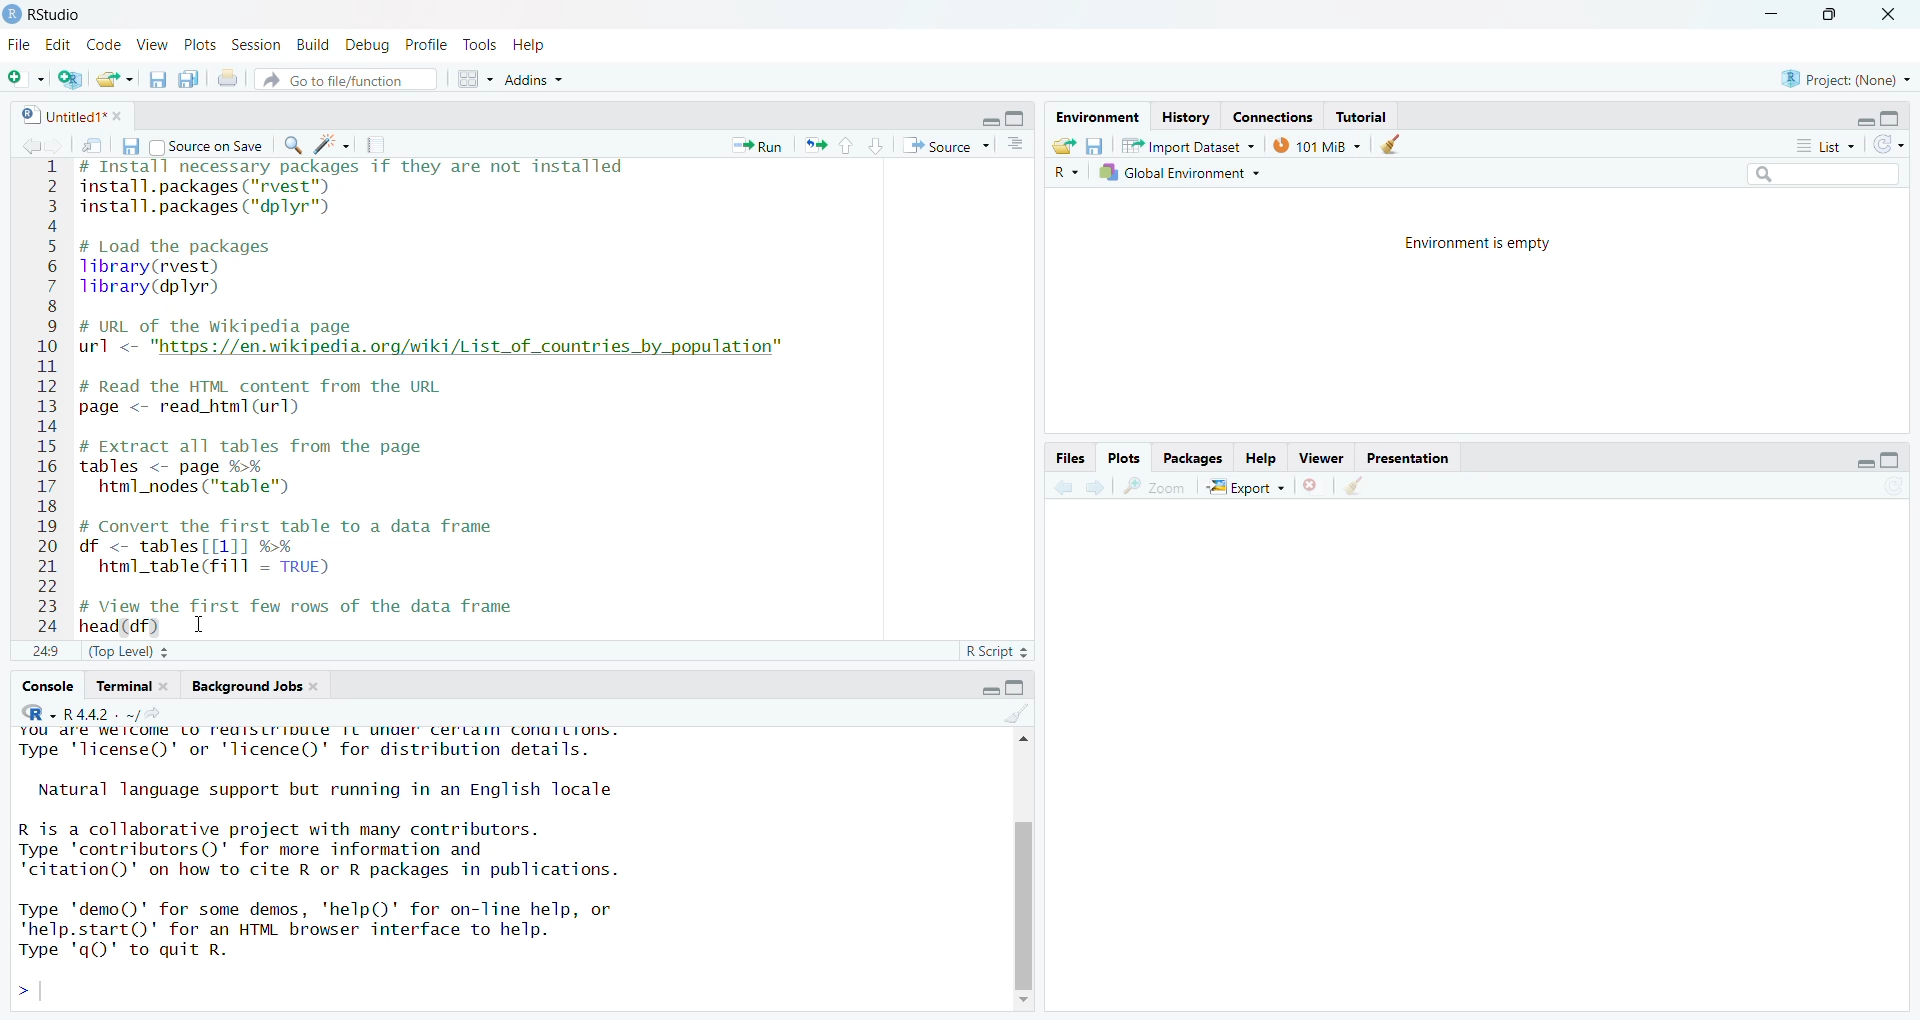 Image resolution: width=1920 pixels, height=1020 pixels. I want to click on RStudio, so click(53, 15).